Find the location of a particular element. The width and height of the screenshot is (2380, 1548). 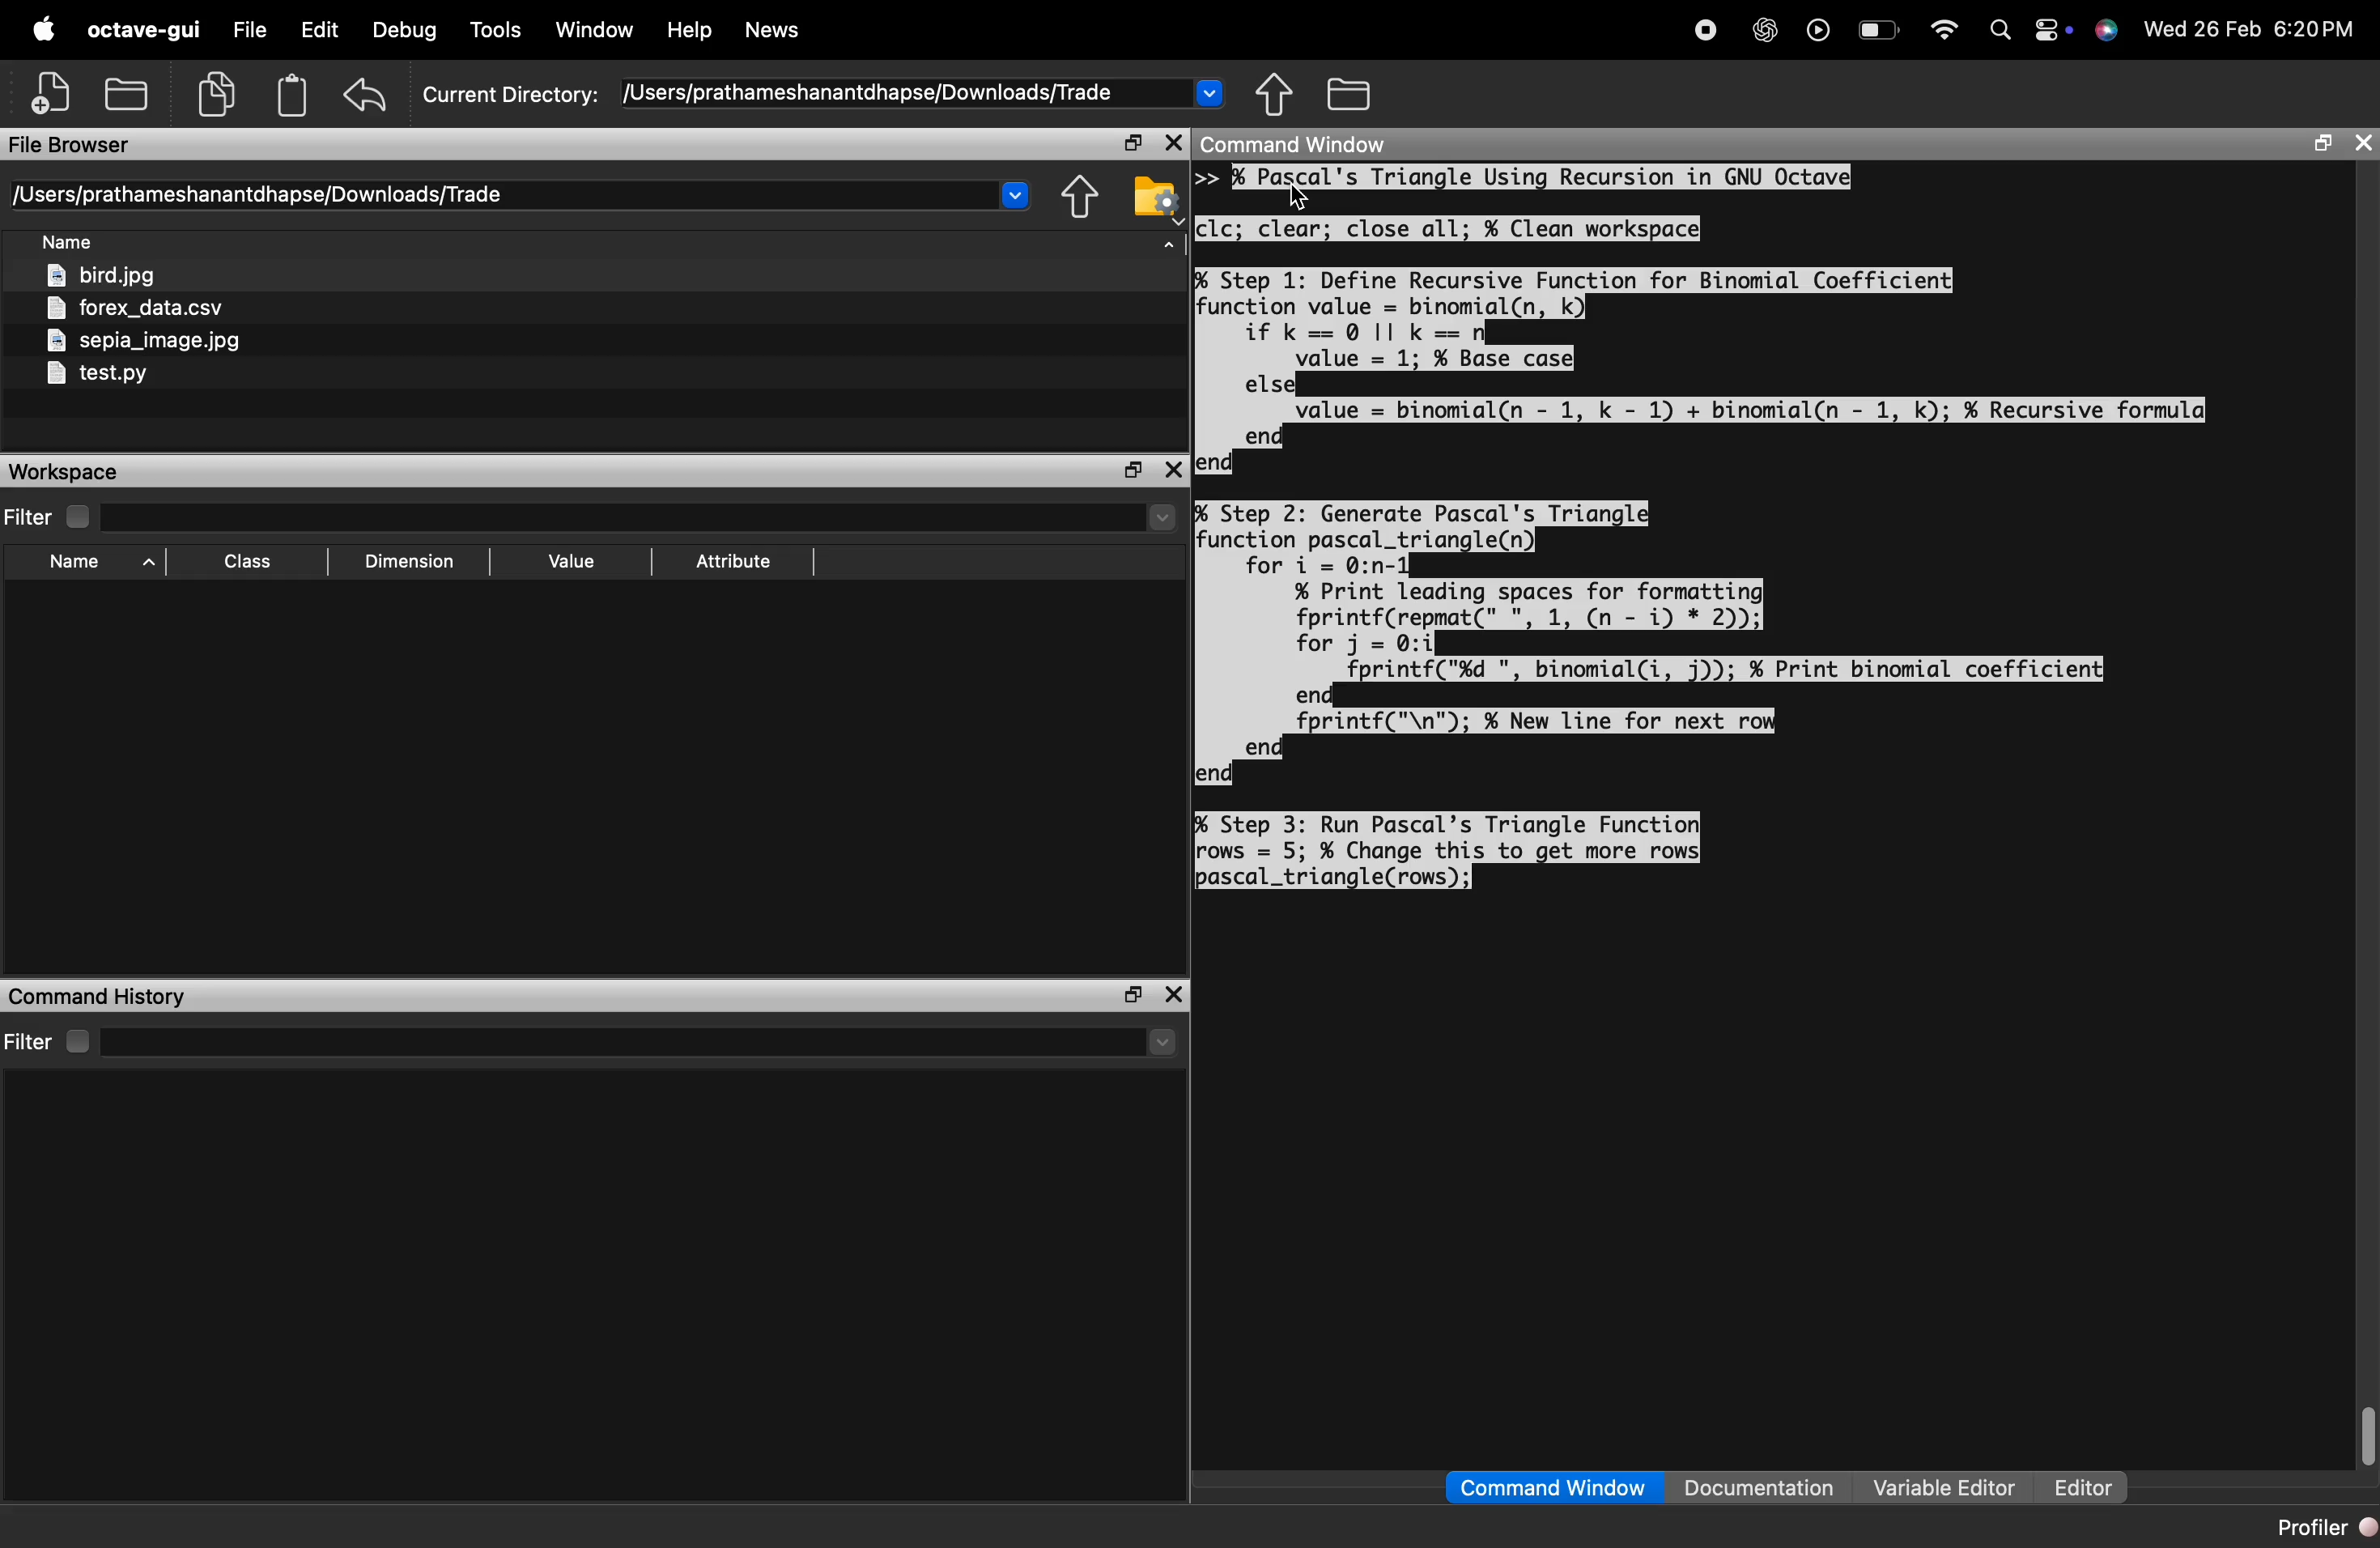

Help is located at coordinates (690, 30).